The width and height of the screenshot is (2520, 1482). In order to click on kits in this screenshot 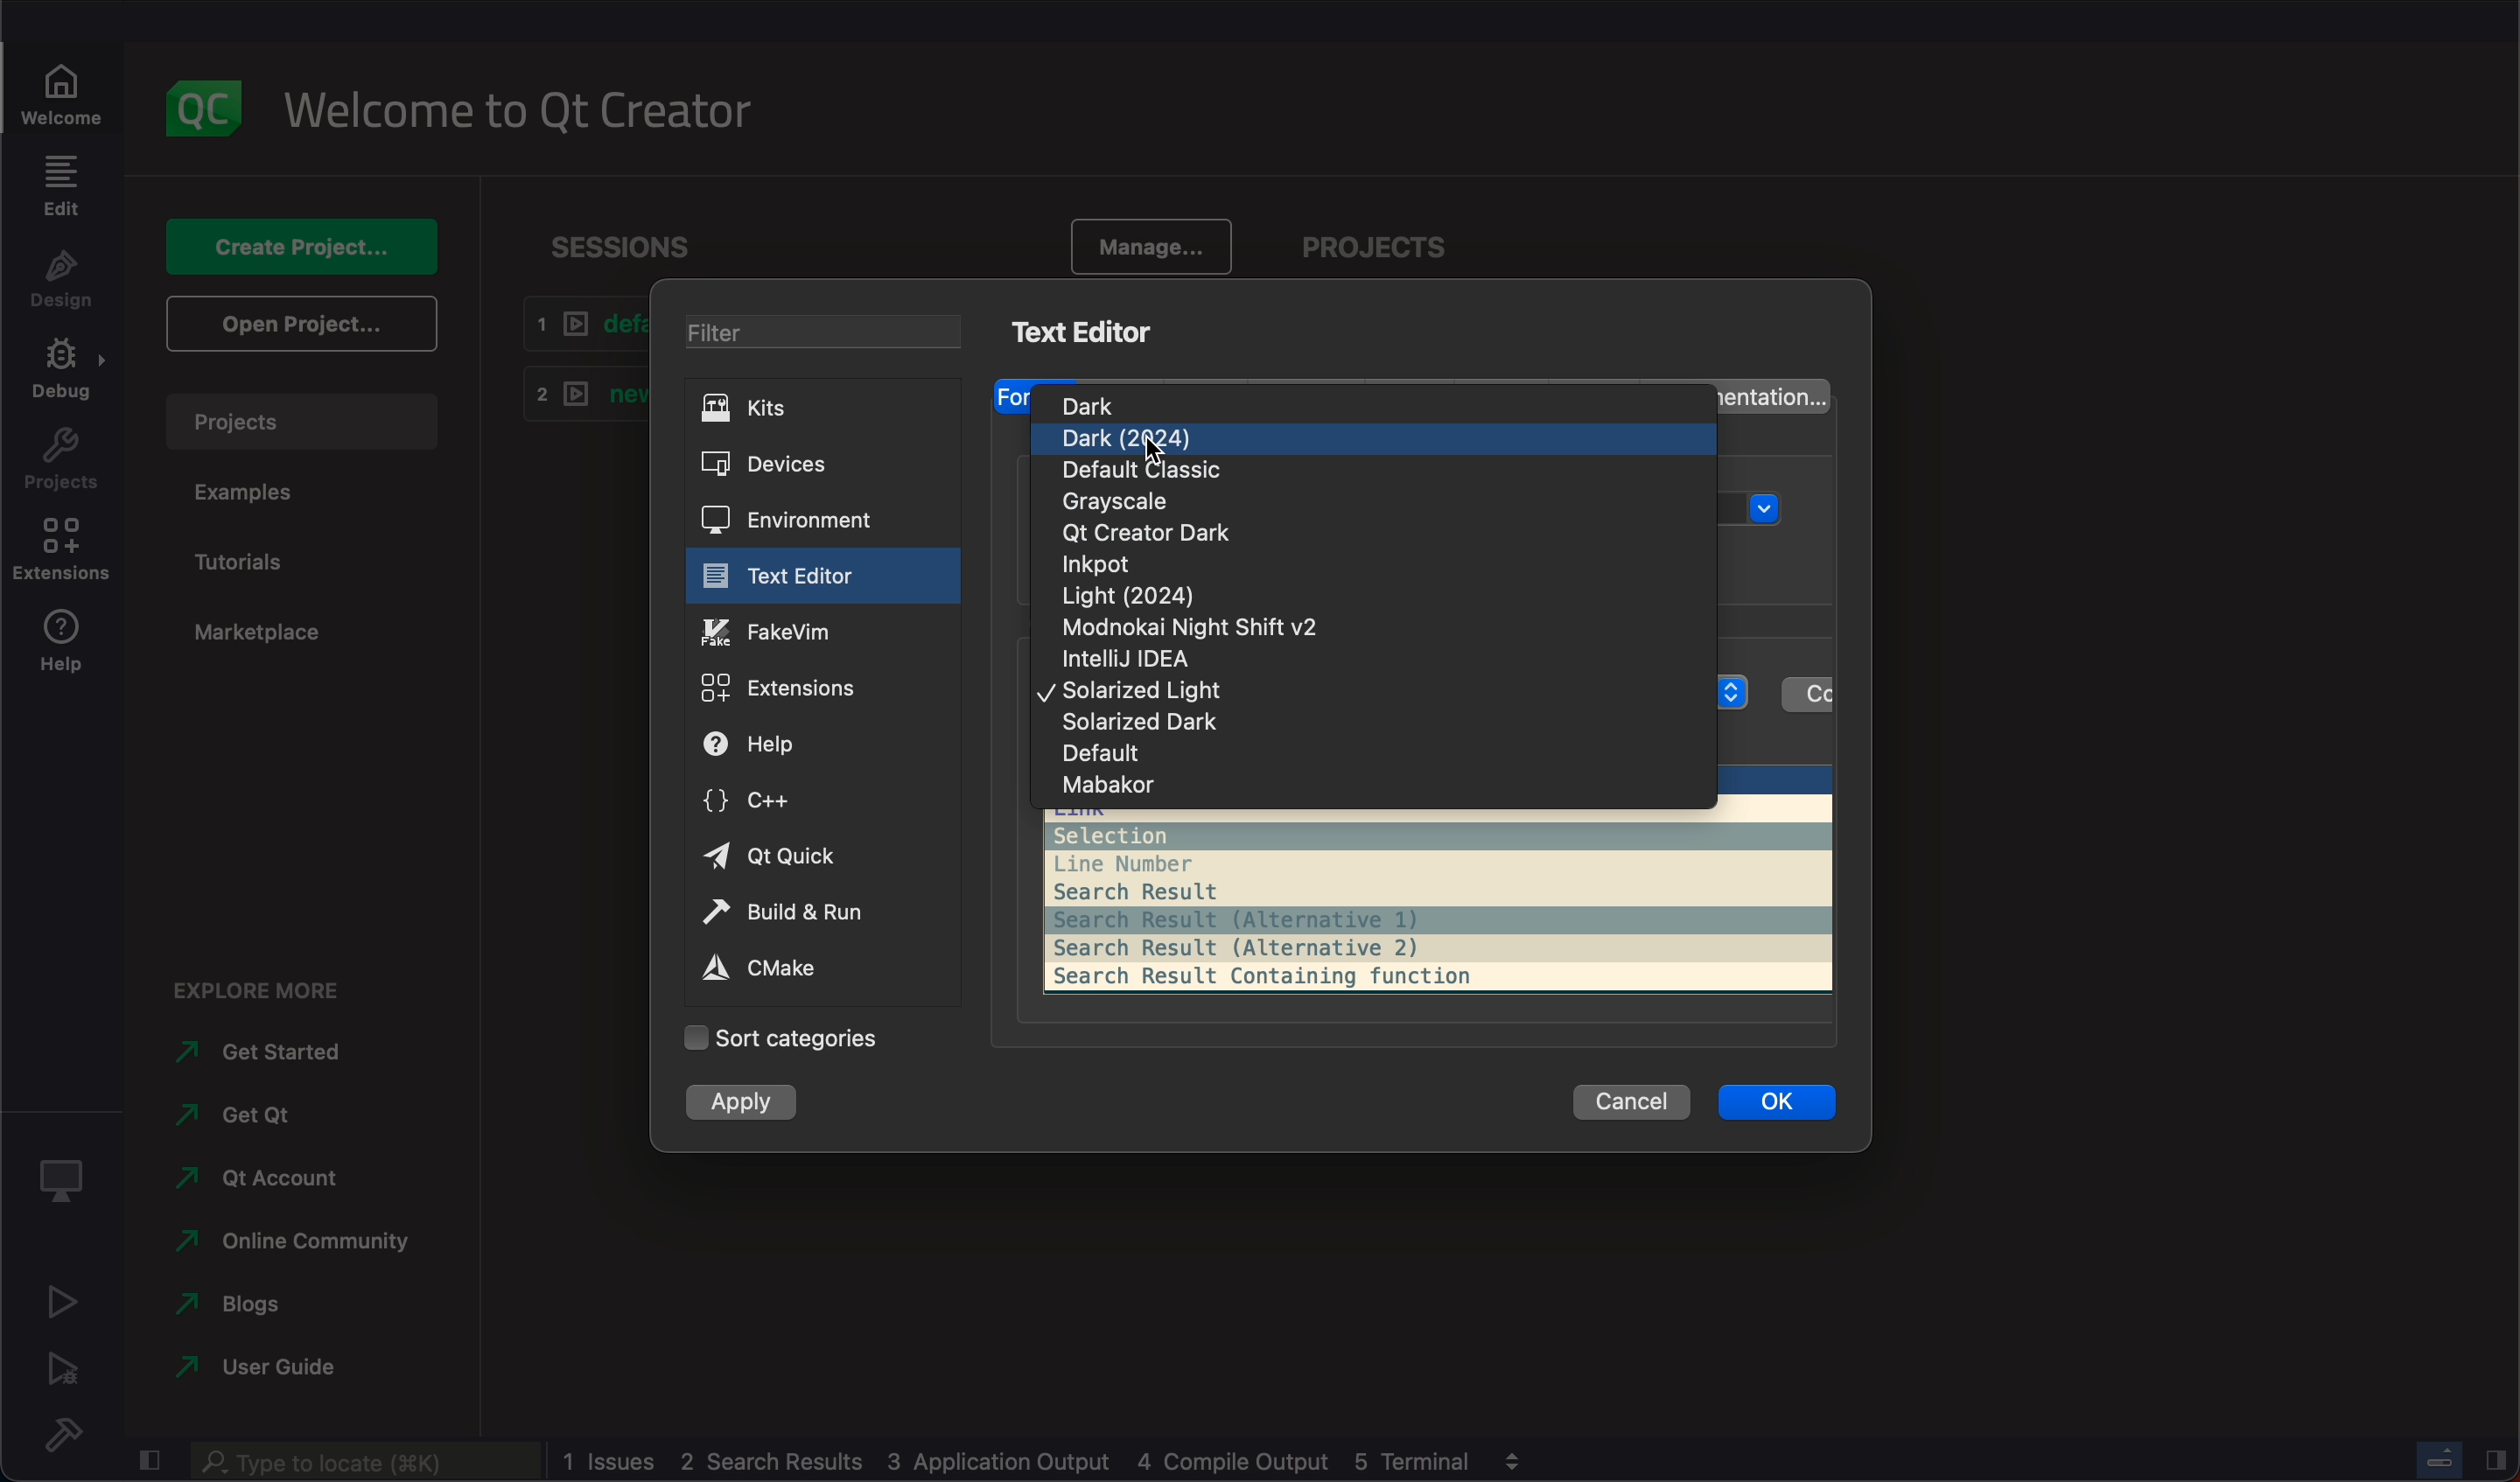, I will do `click(826, 411)`.